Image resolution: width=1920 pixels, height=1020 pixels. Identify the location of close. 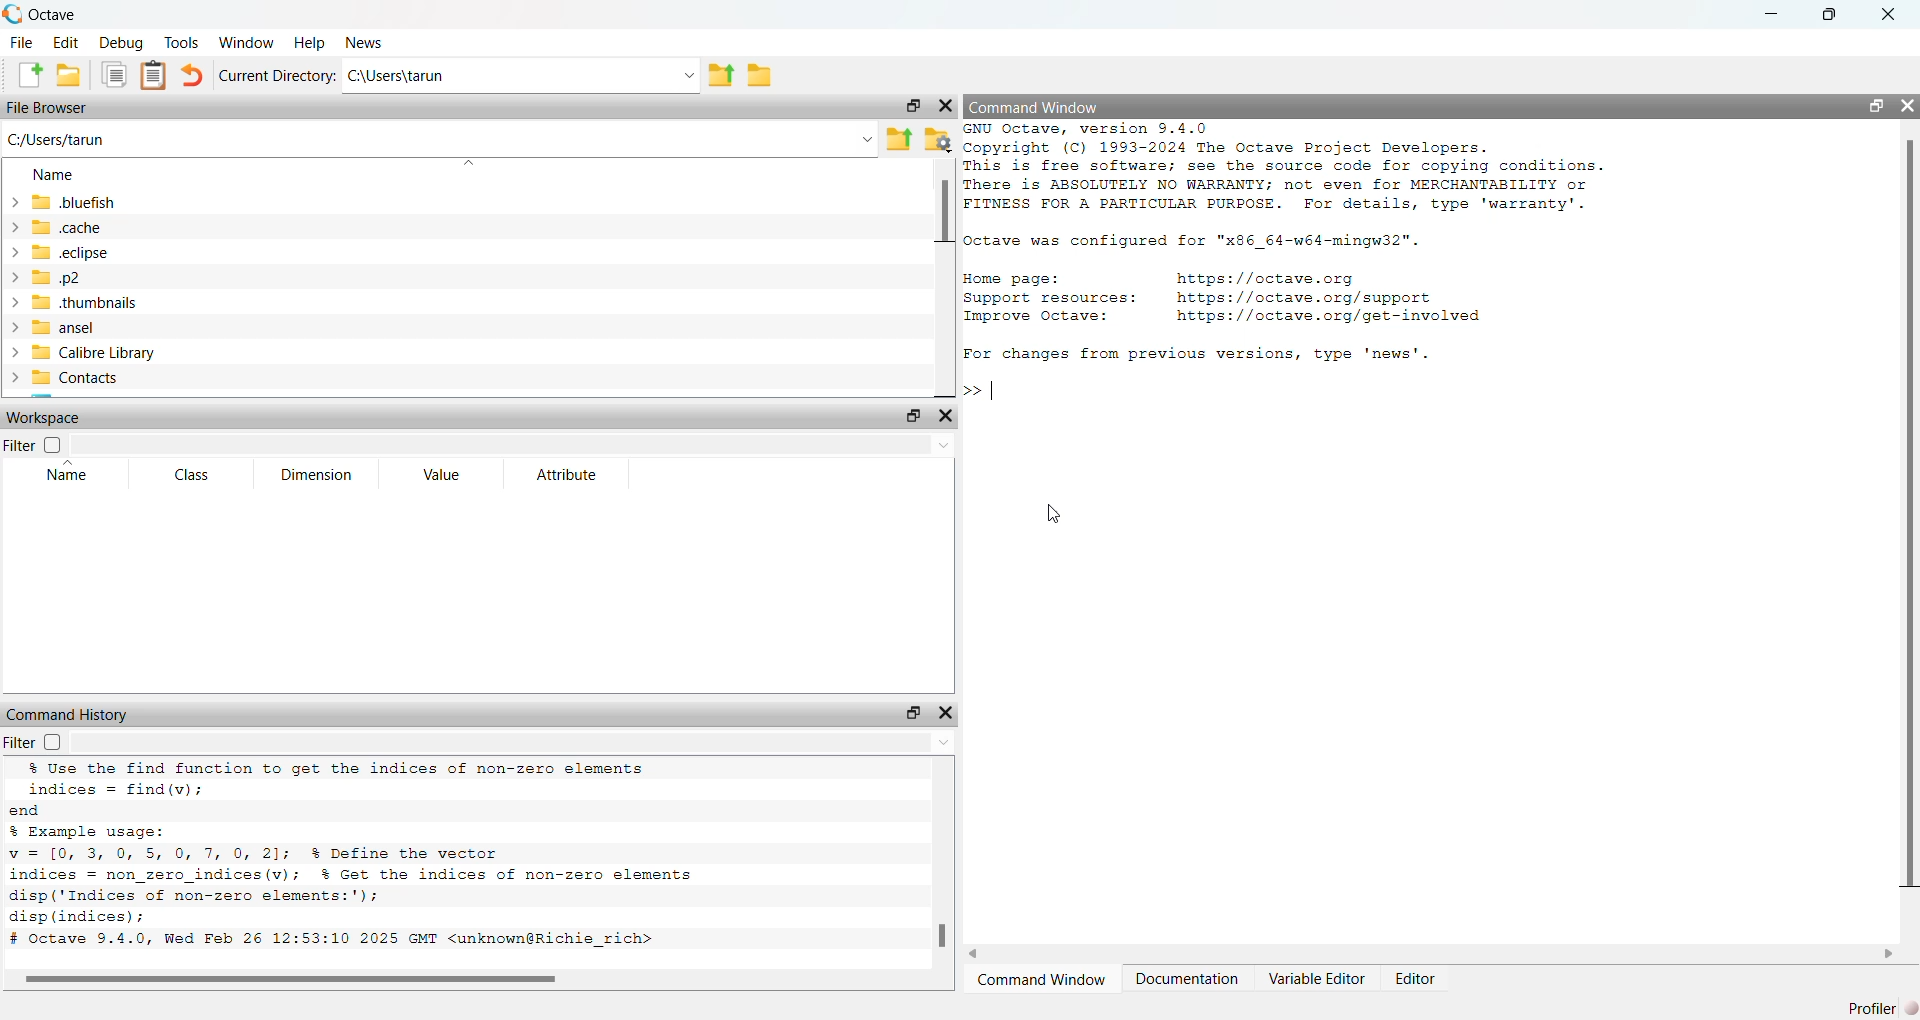
(1908, 103).